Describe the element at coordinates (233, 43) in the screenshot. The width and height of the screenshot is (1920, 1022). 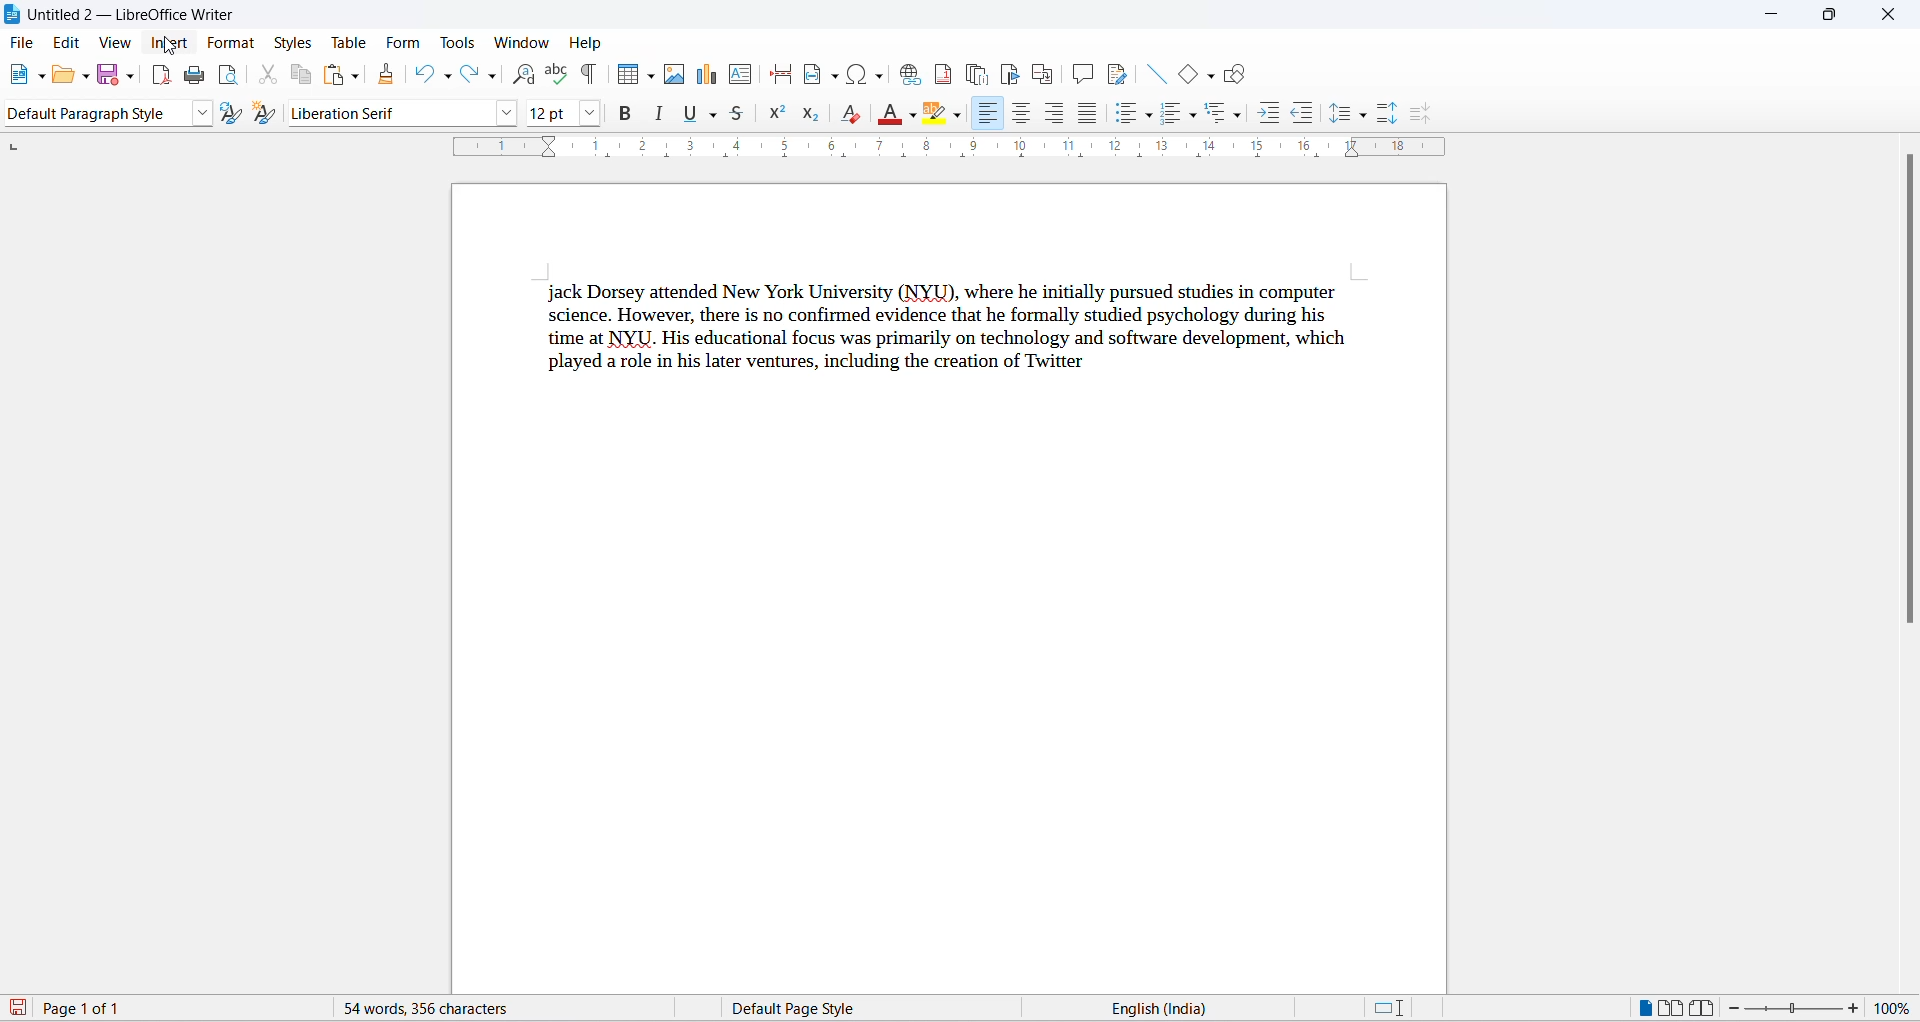
I see `format` at that location.